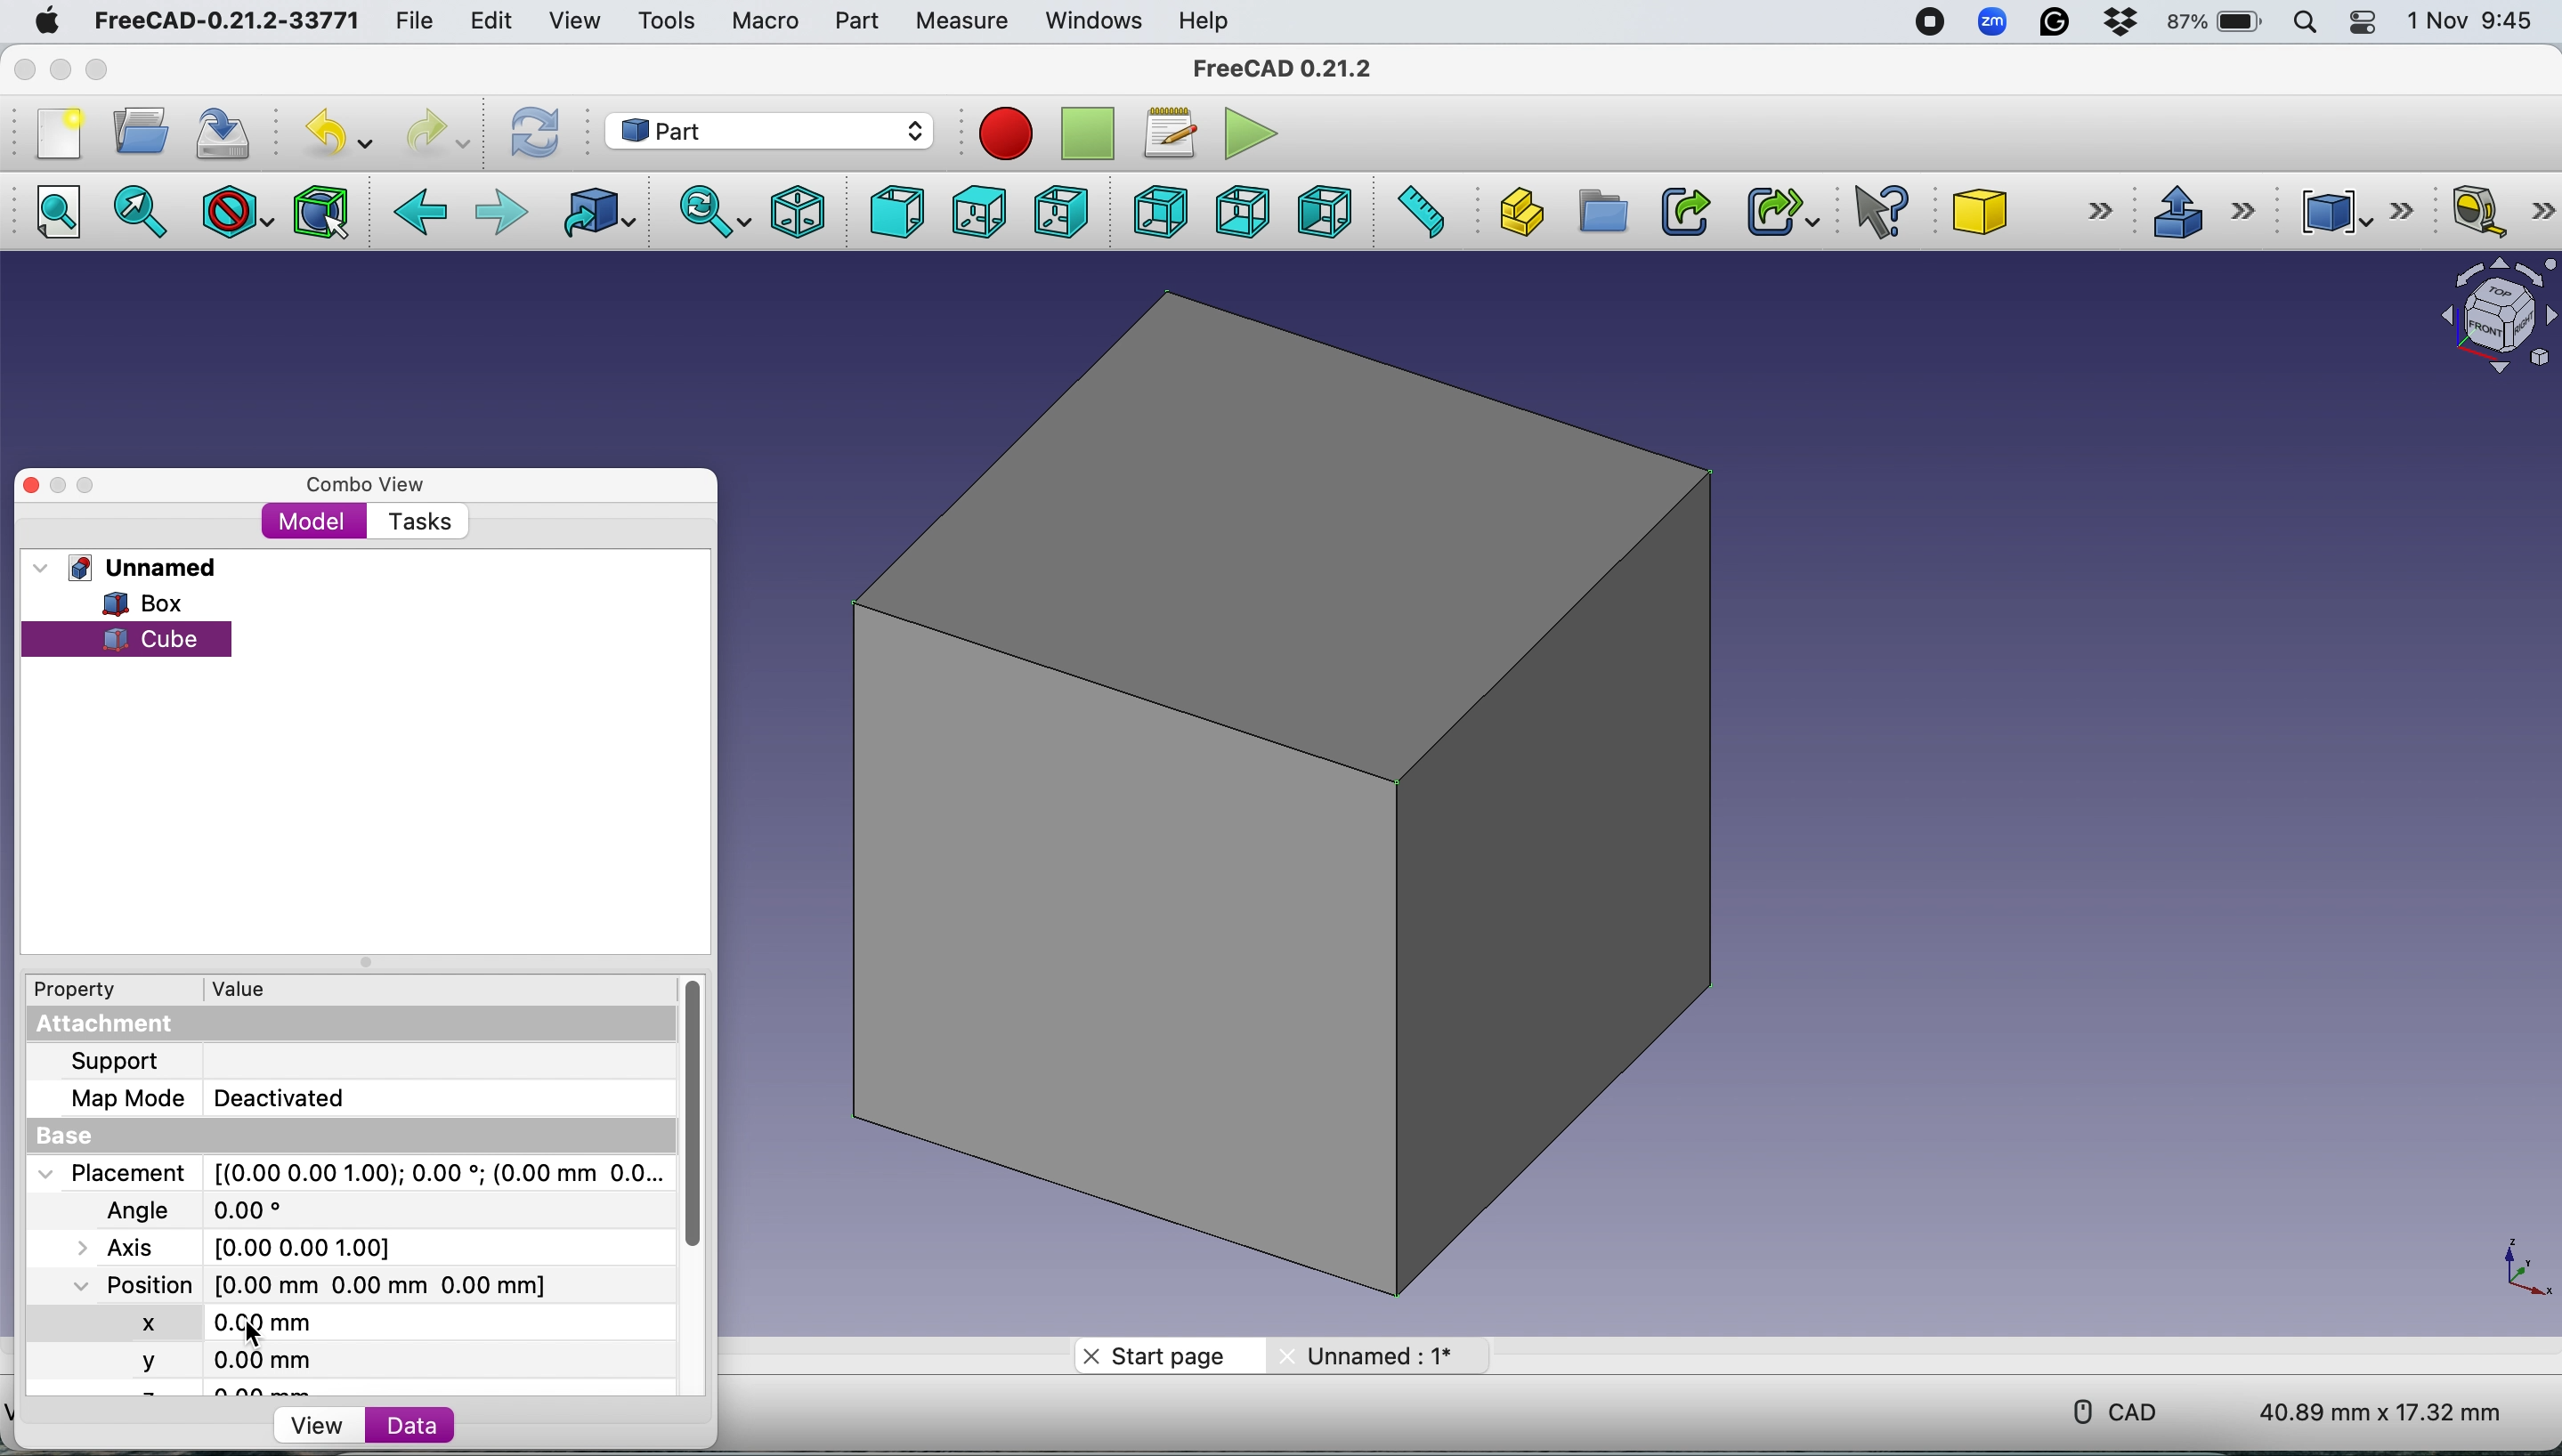  What do you see at coordinates (1061, 215) in the screenshot?
I see `Right` at bounding box center [1061, 215].